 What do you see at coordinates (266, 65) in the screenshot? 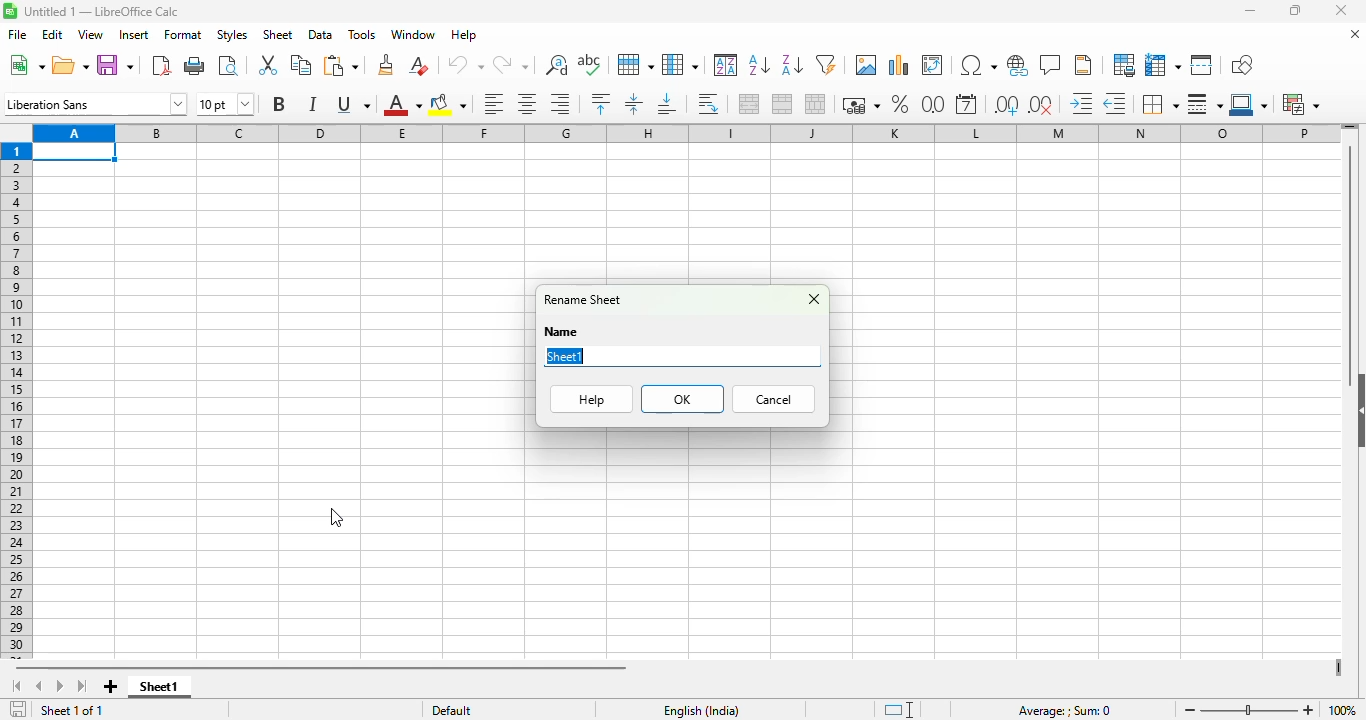
I see `cut` at bounding box center [266, 65].